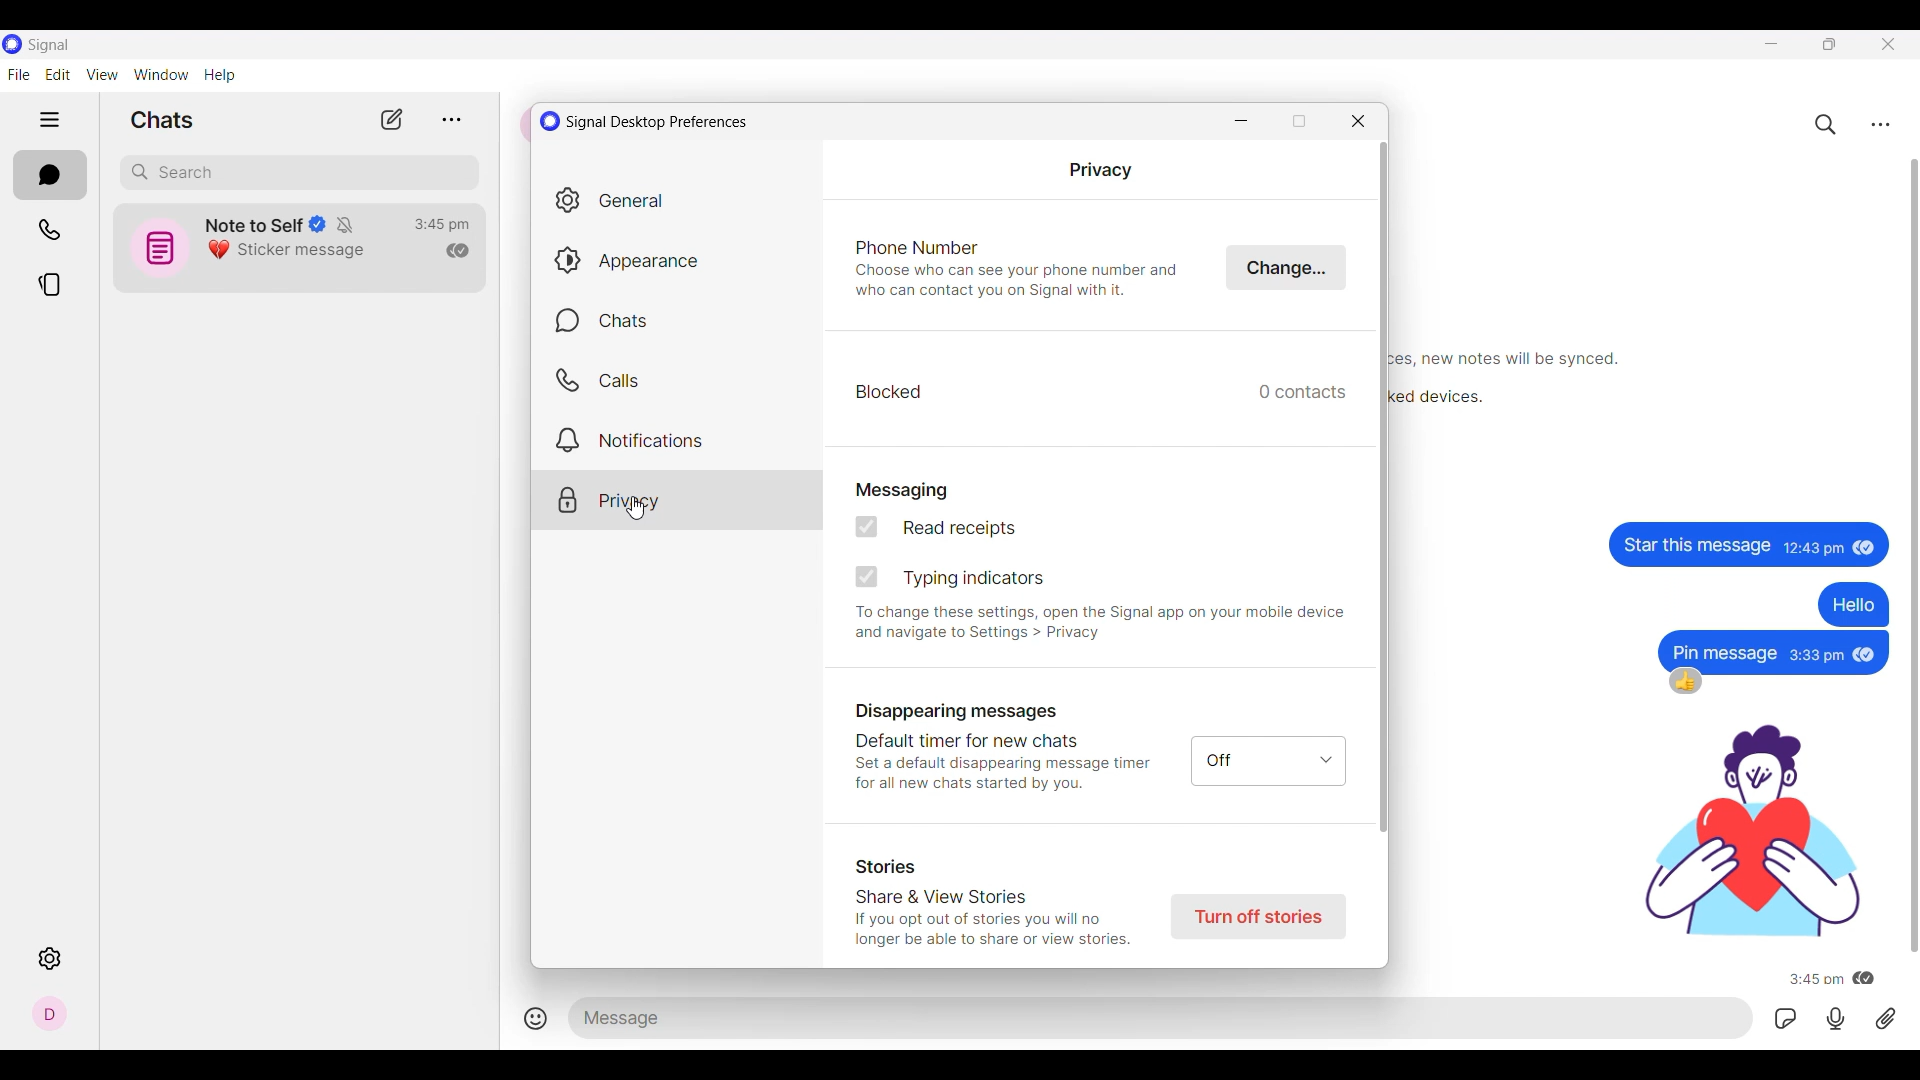 Image resolution: width=1920 pixels, height=1080 pixels. I want to click on Appearance settings, so click(678, 260).